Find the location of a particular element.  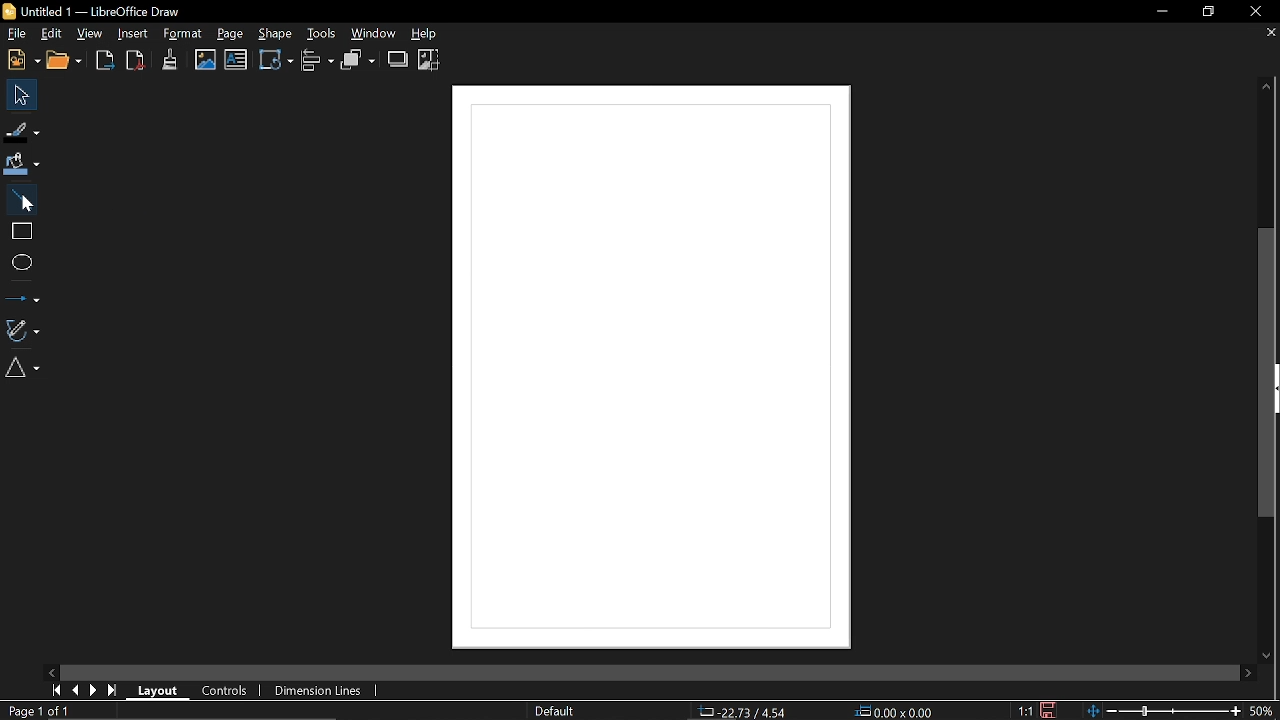

Edit is located at coordinates (52, 32).